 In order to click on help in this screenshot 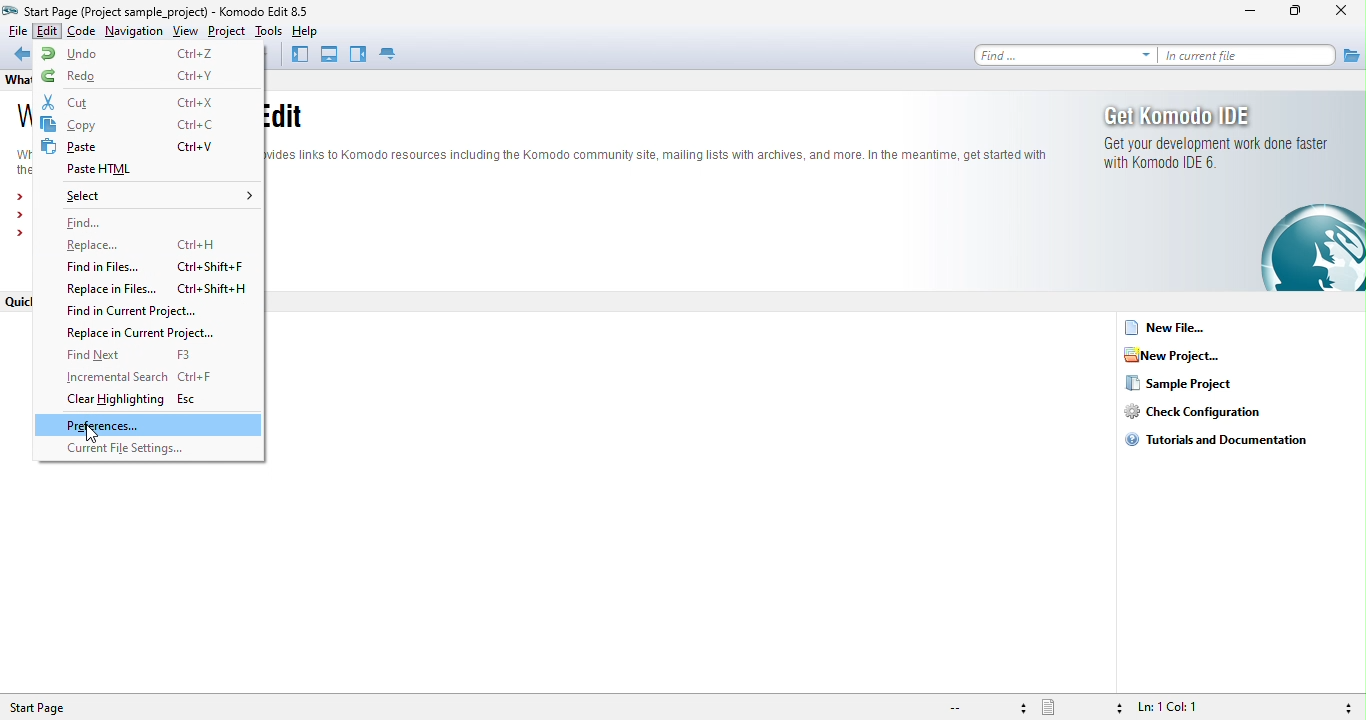, I will do `click(305, 33)`.